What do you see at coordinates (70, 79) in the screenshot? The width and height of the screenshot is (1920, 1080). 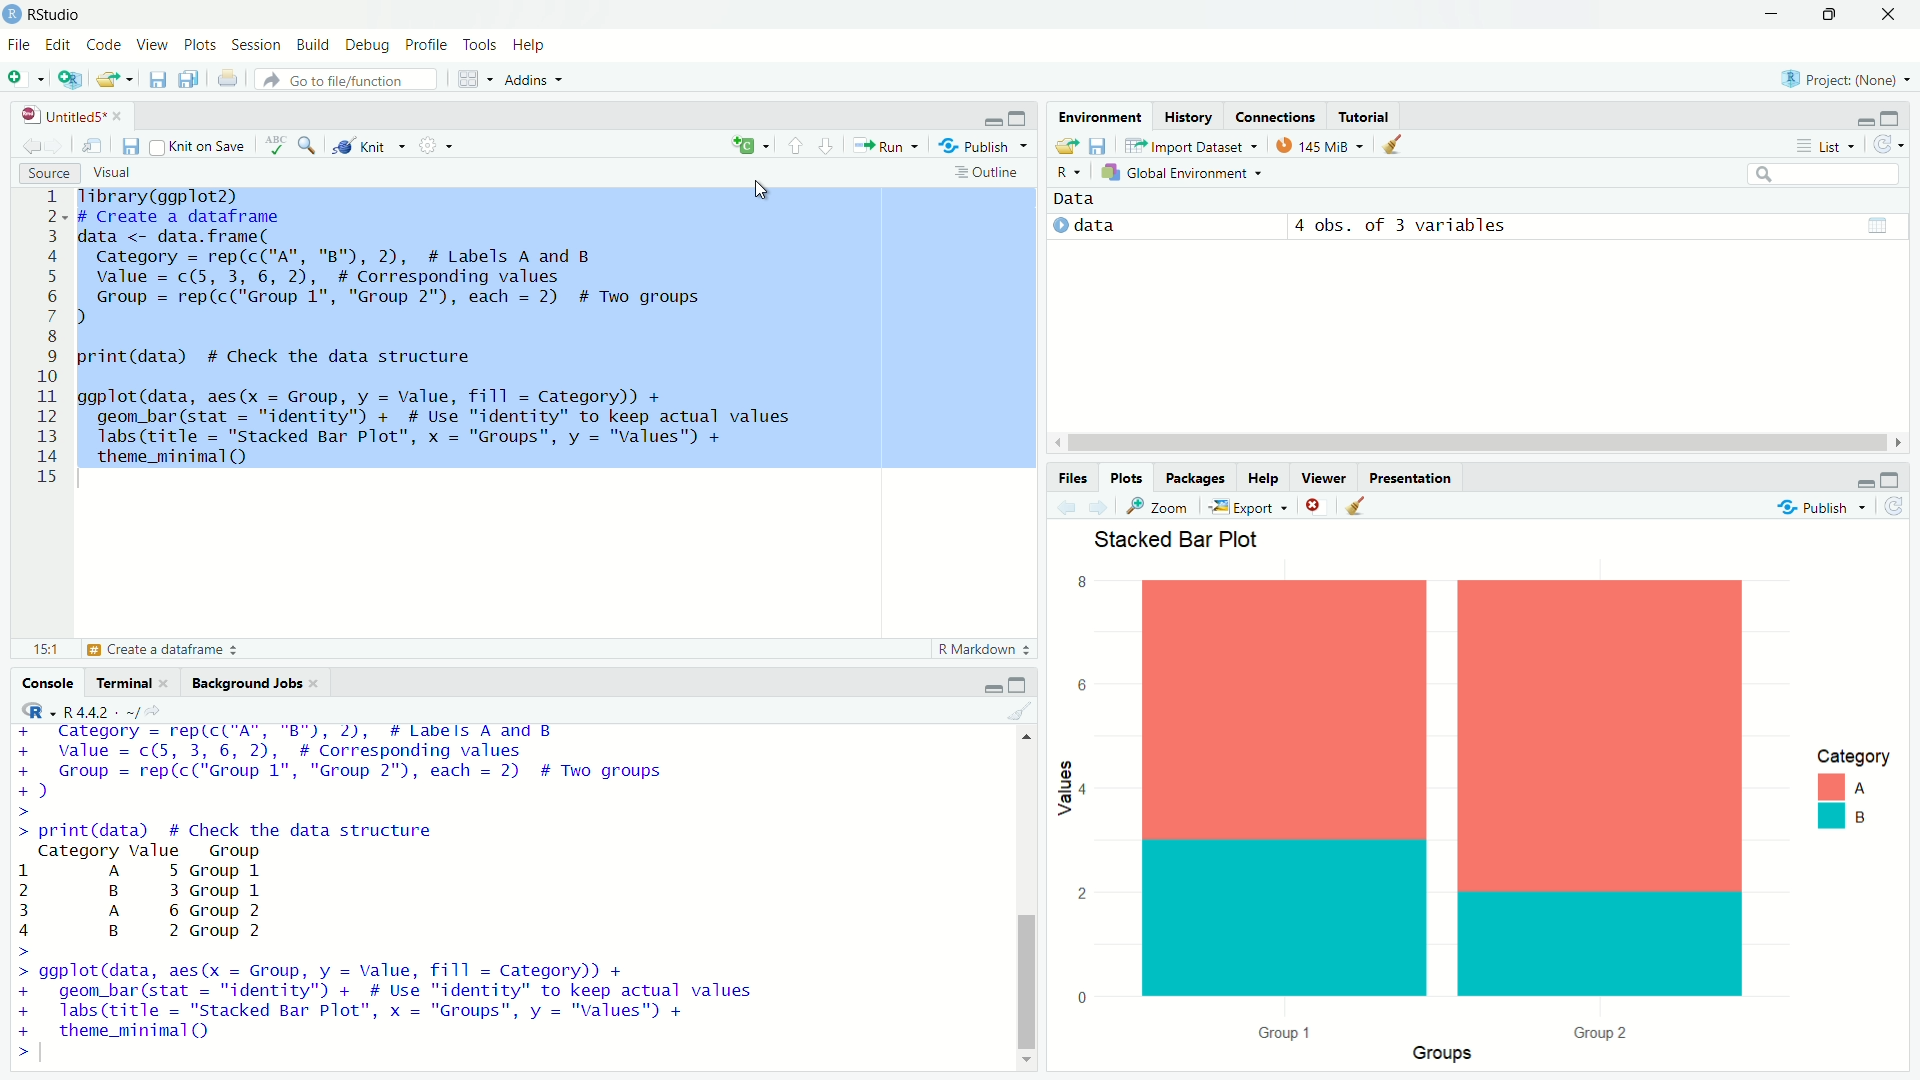 I see `Create a project` at bounding box center [70, 79].